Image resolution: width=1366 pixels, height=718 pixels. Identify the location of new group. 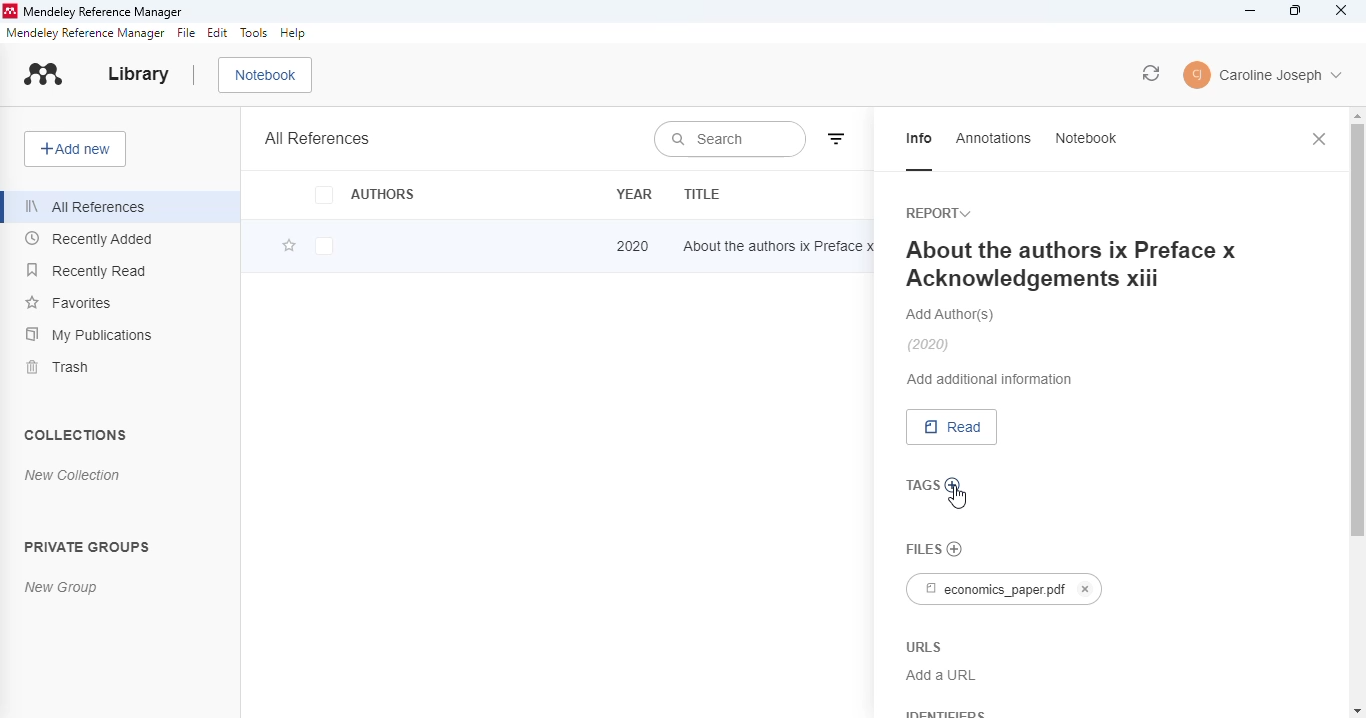
(61, 588).